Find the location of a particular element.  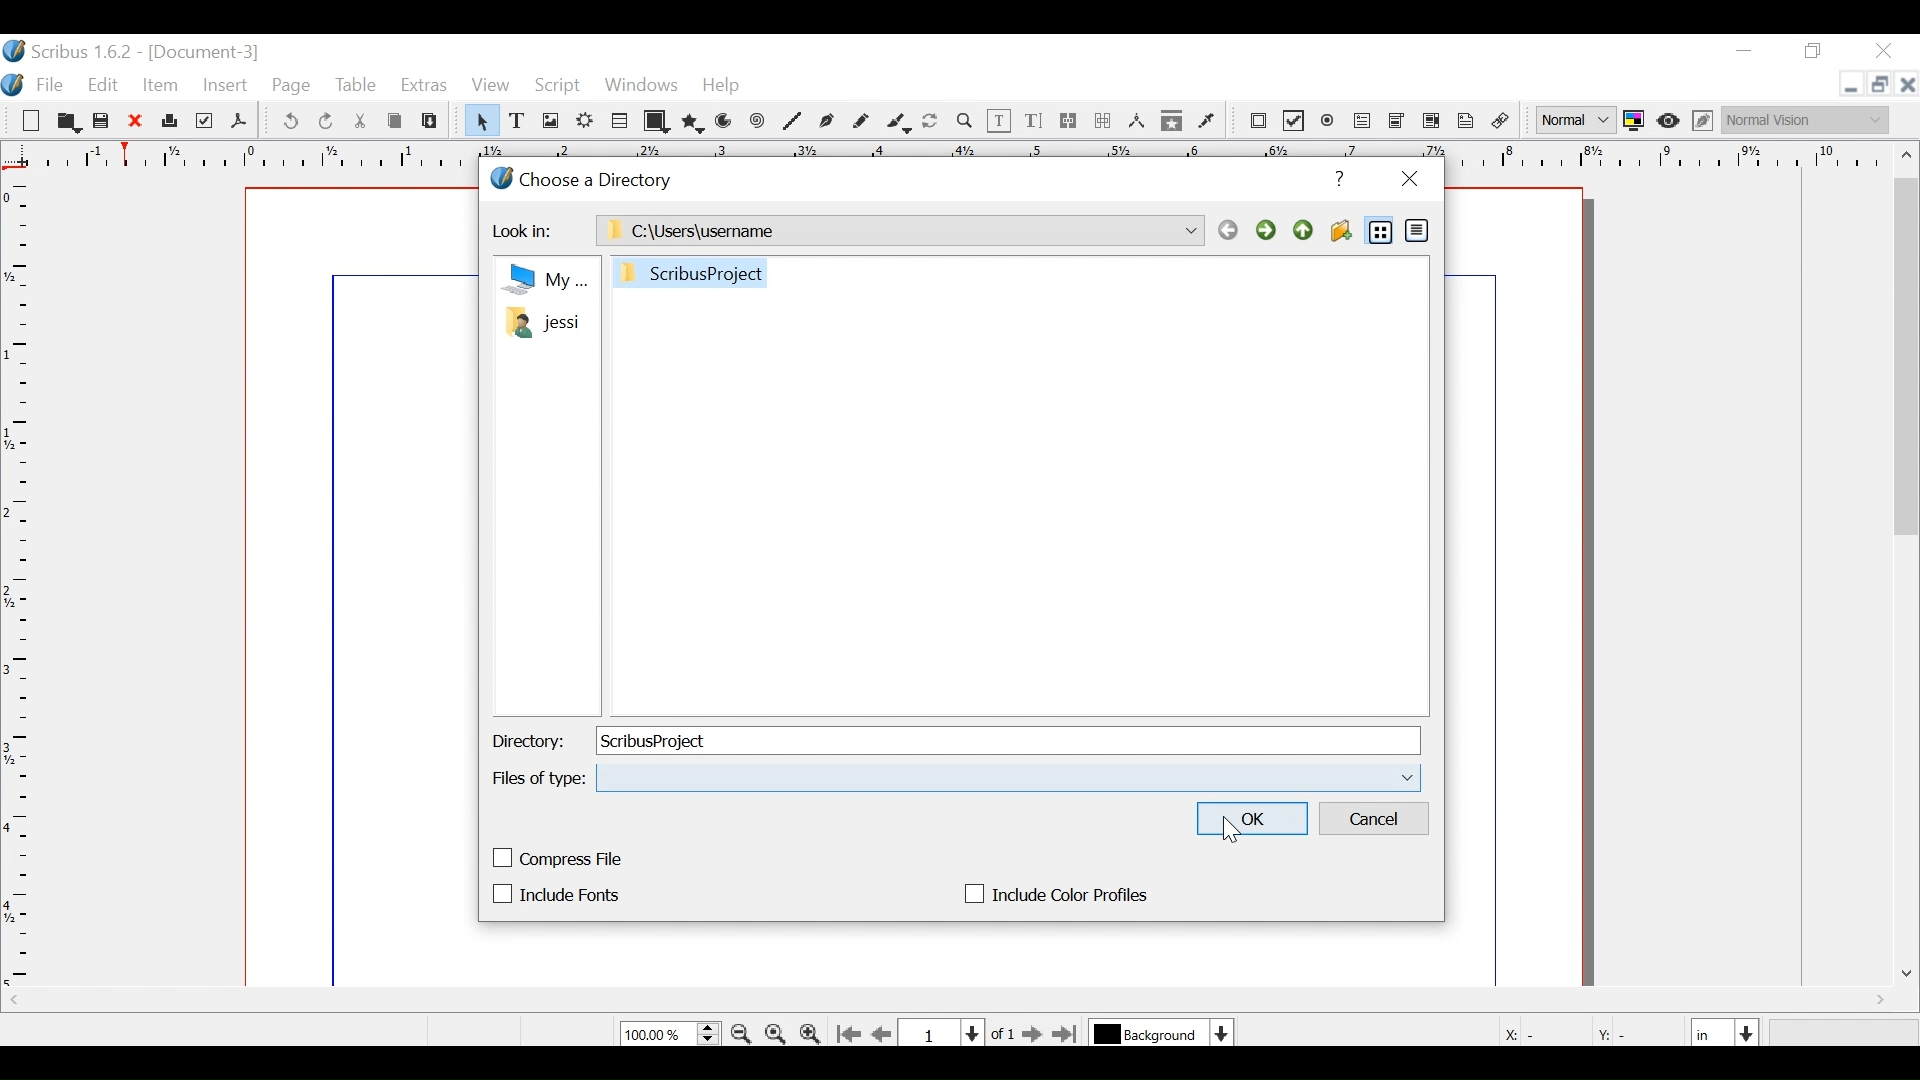

Measurements is located at coordinates (1136, 121).